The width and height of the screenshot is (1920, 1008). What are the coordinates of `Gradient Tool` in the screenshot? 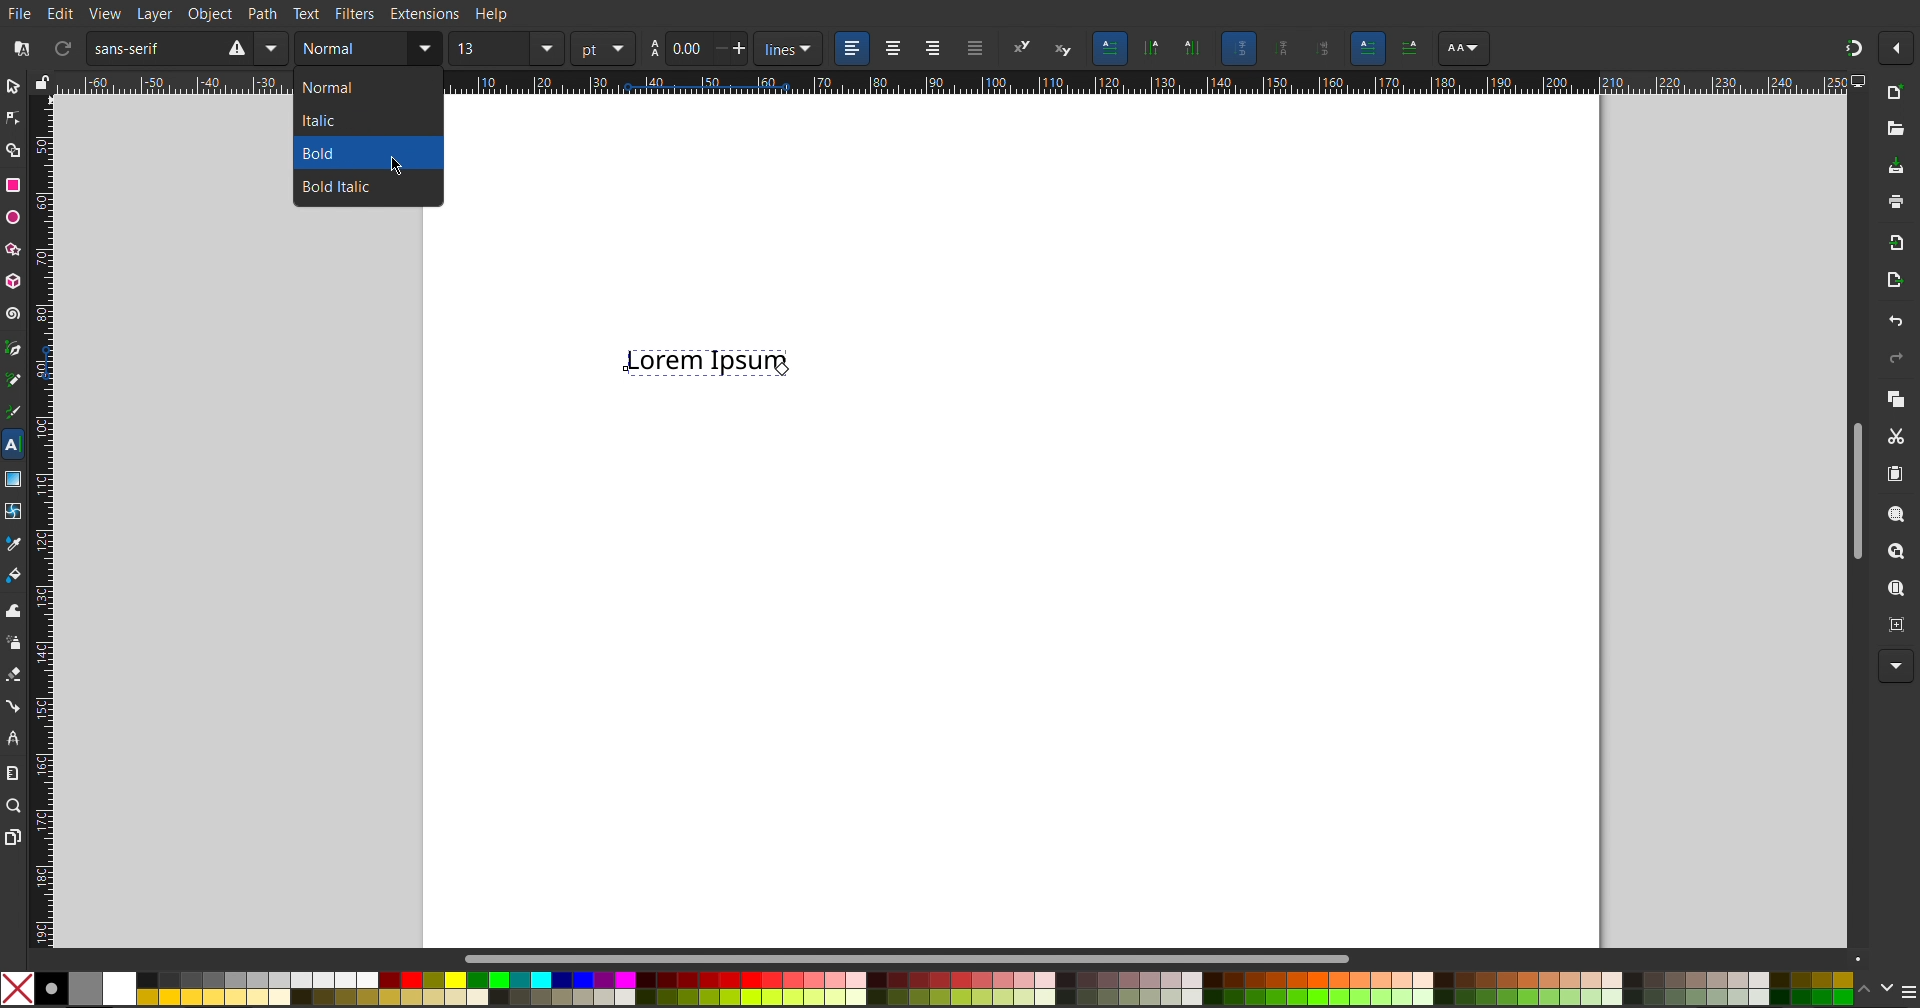 It's located at (14, 475).